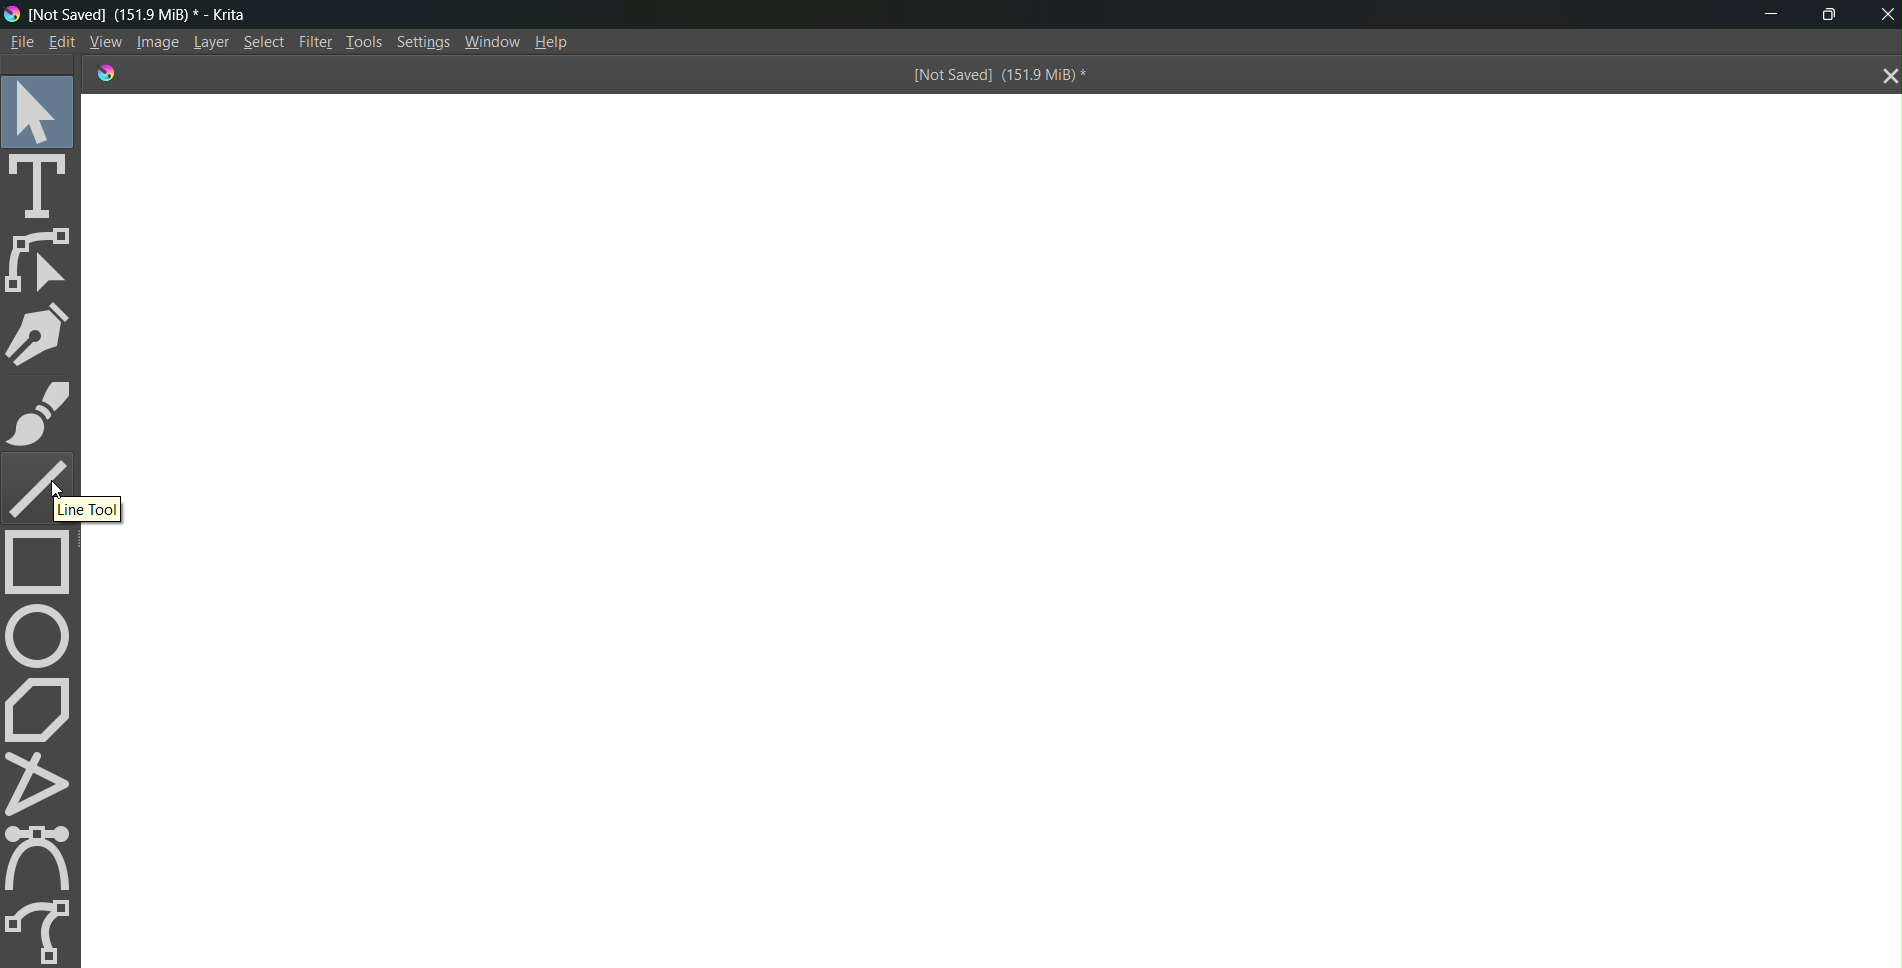 This screenshot has height=968, width=1902. Describe the element at coordinates (45, 857) in the screenshot. I see `curve tool` at that location.